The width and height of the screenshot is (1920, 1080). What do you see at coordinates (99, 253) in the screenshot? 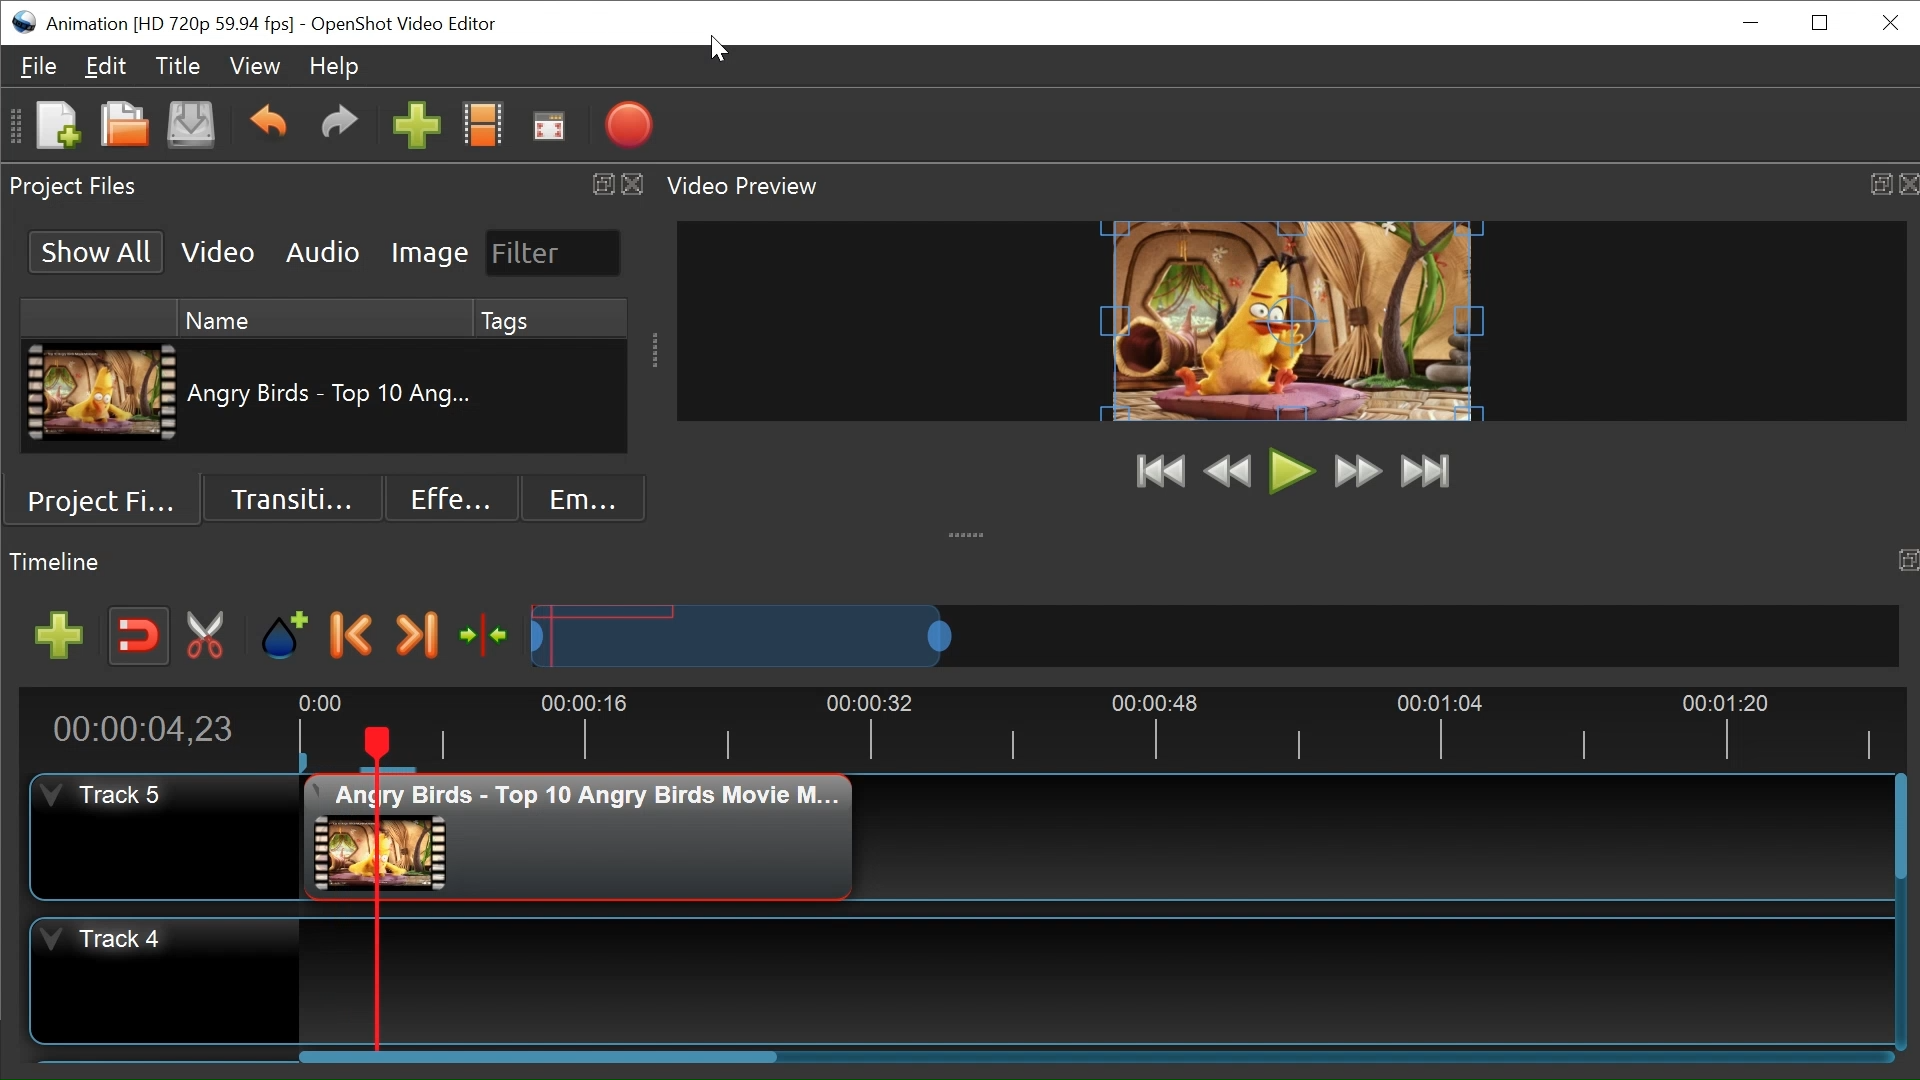
I see `Show All` at bounding box center [99, 253].